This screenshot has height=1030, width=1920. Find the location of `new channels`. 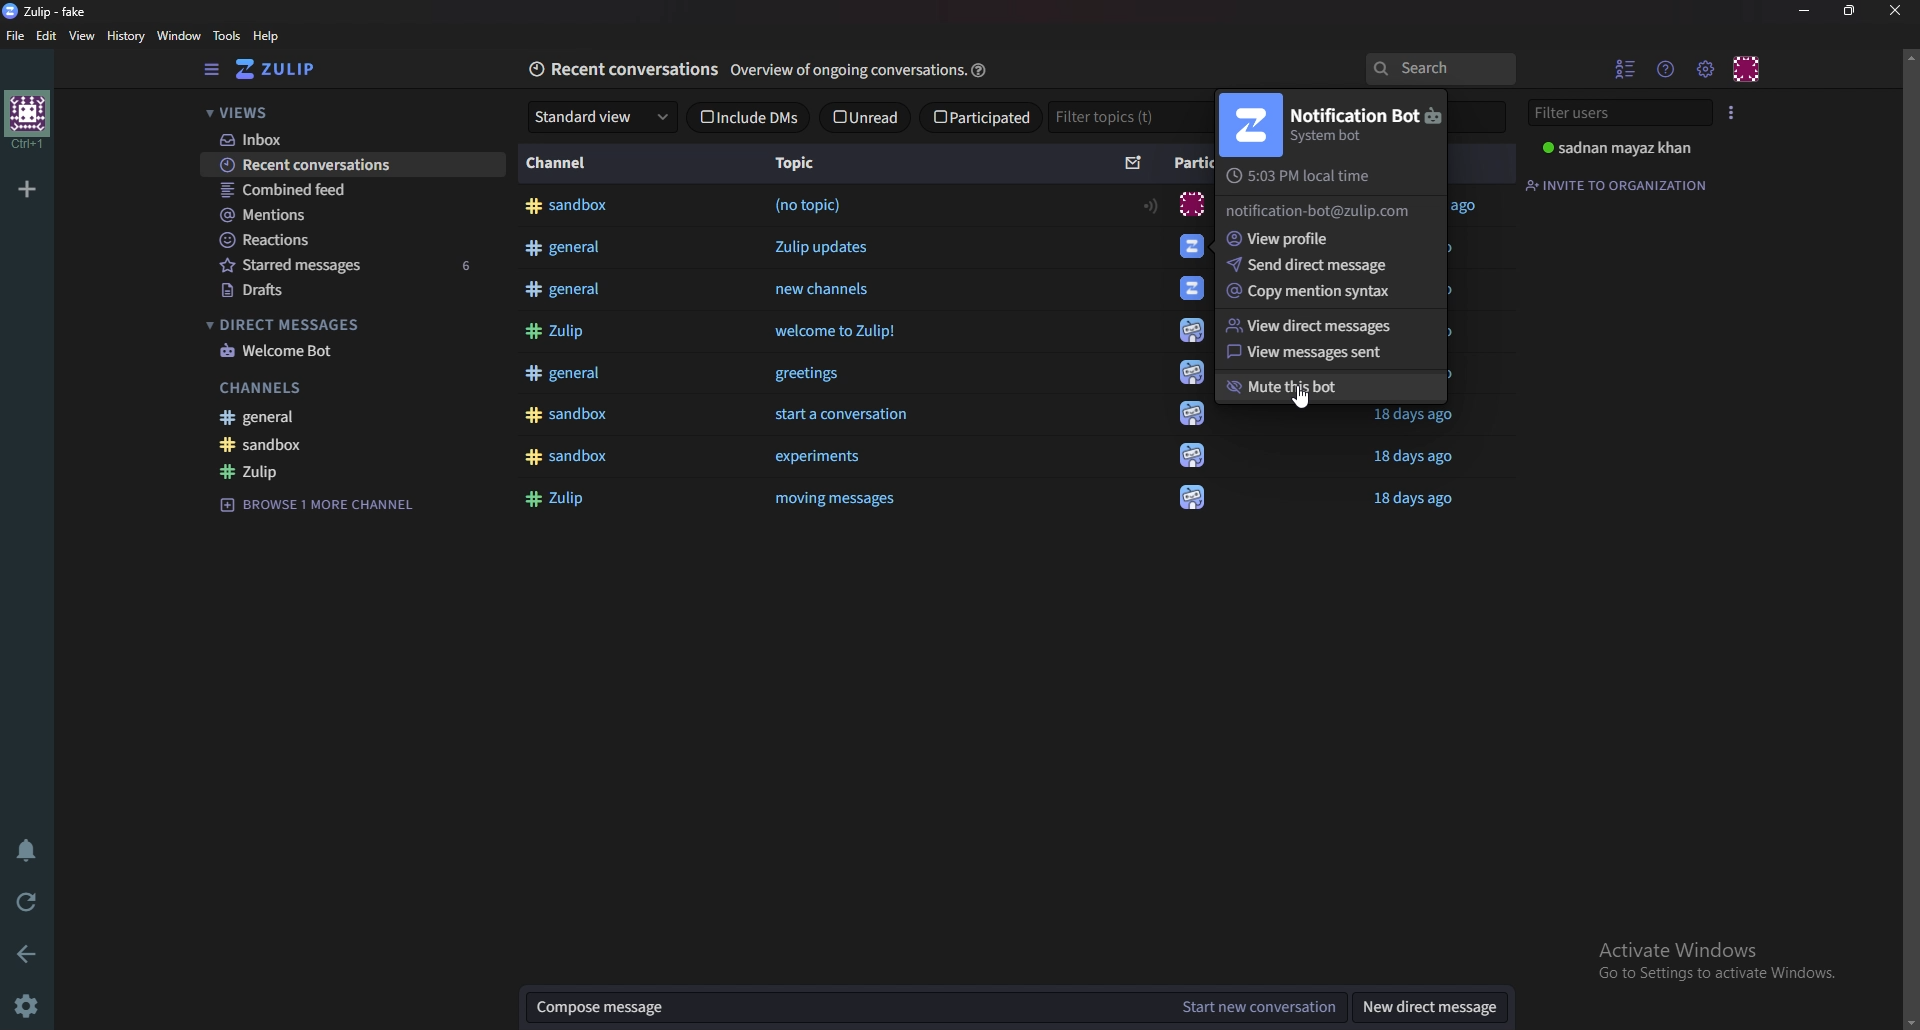

new channels is located at coordinates (827, 288).